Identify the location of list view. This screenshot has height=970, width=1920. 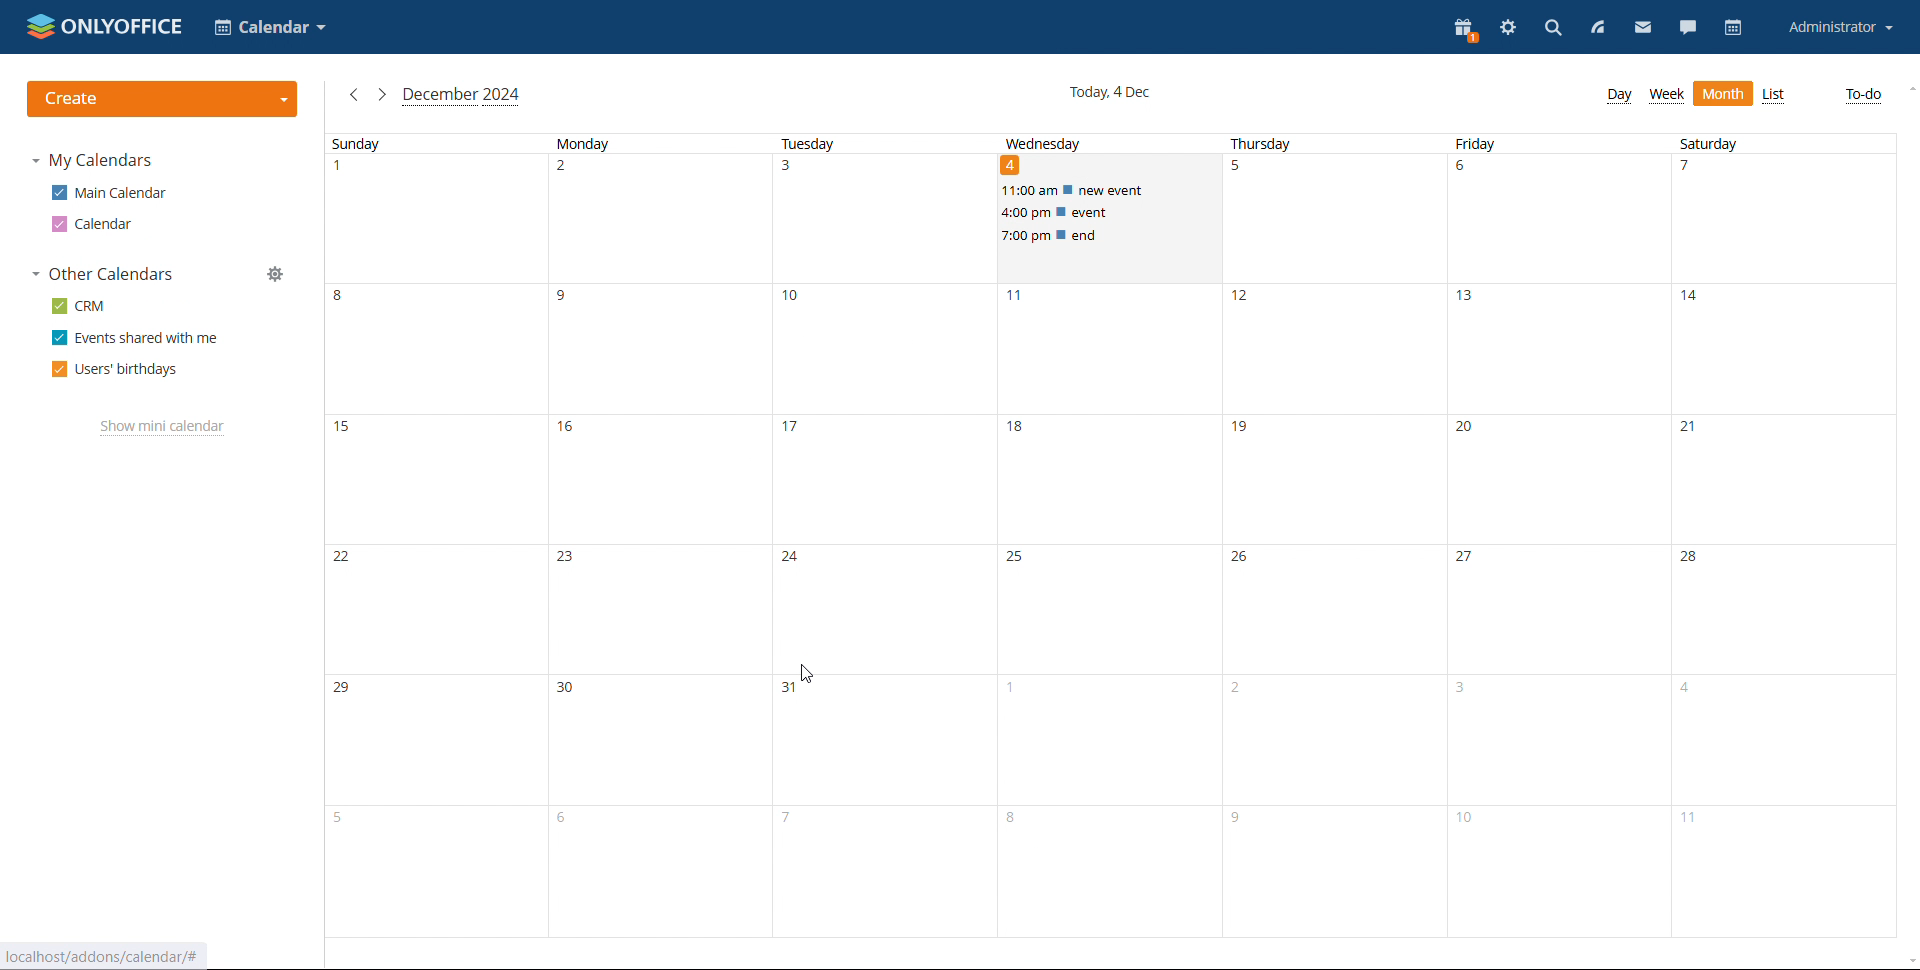
(1775, 96).